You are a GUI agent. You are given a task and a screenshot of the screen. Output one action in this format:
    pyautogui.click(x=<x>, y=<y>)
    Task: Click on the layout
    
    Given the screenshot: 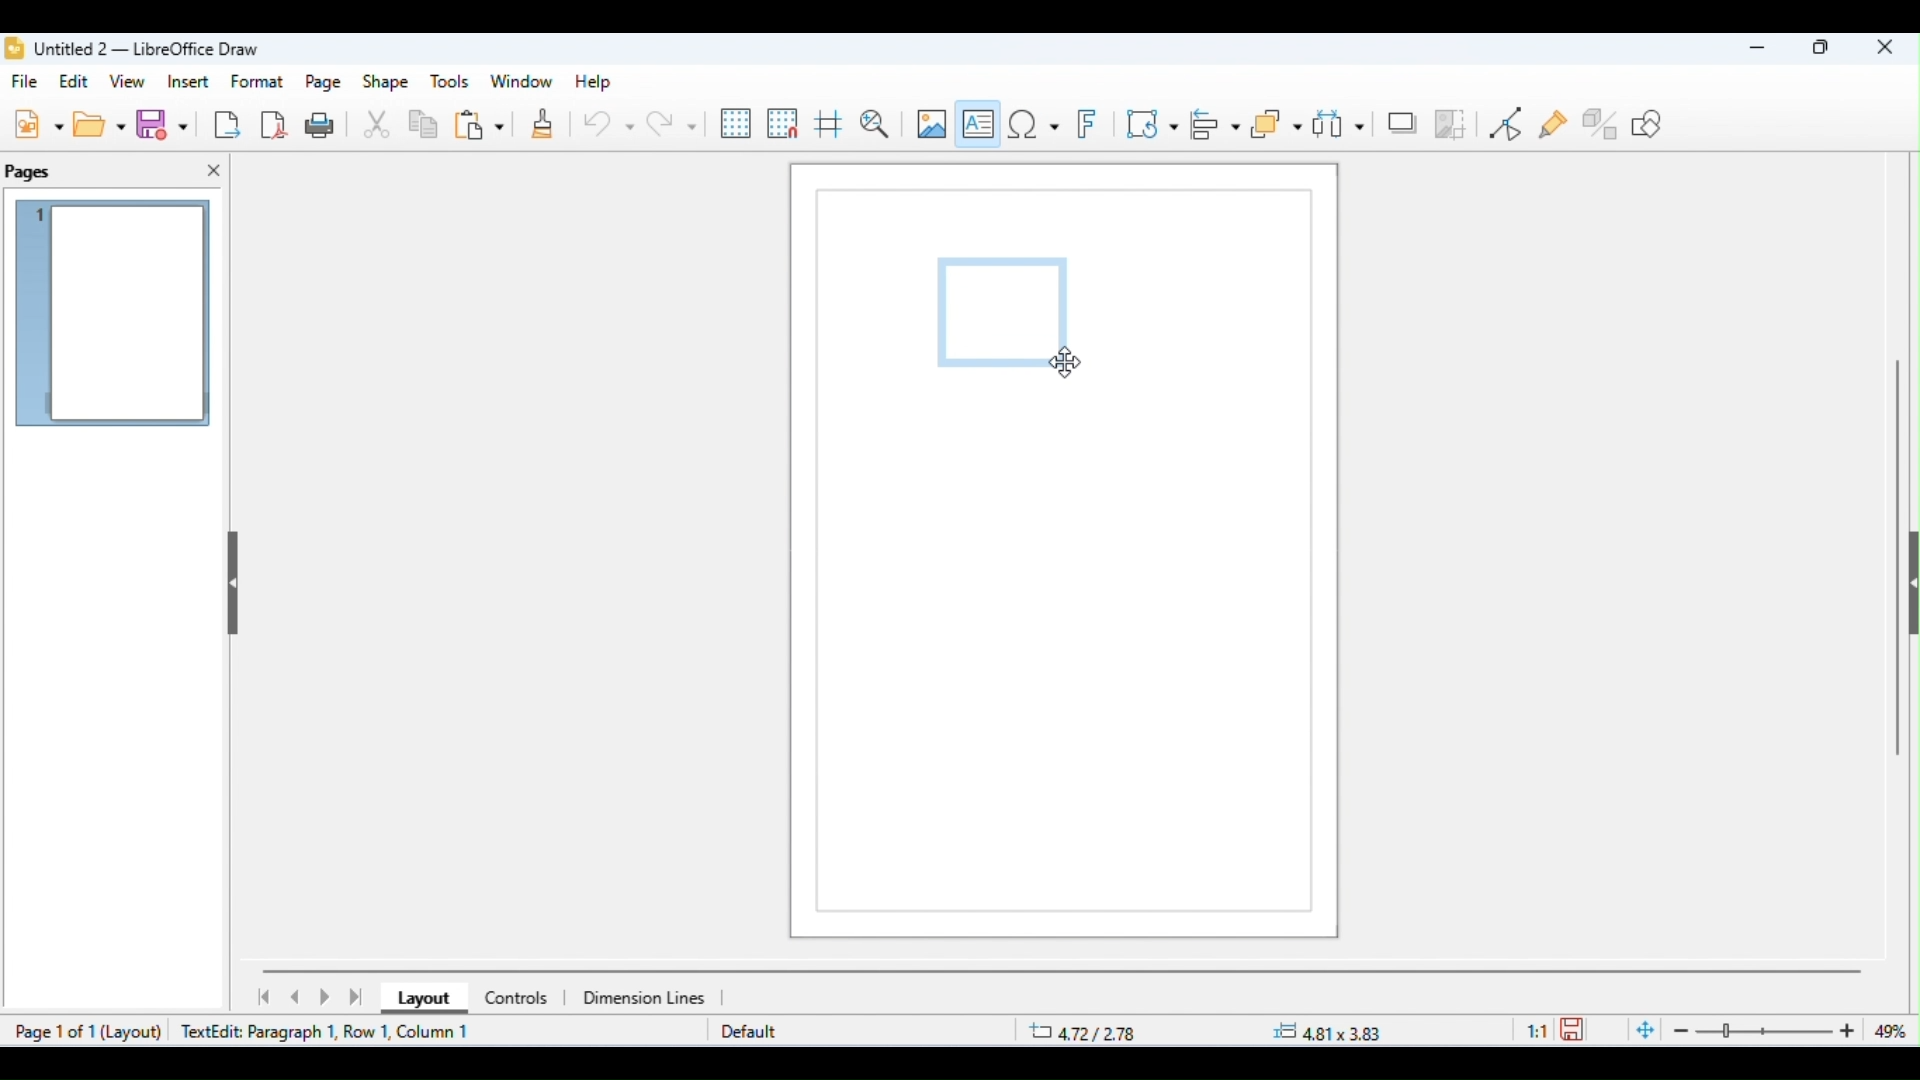 What is the action you would take?
    pyautogui.click(x=139, y=1033)
    